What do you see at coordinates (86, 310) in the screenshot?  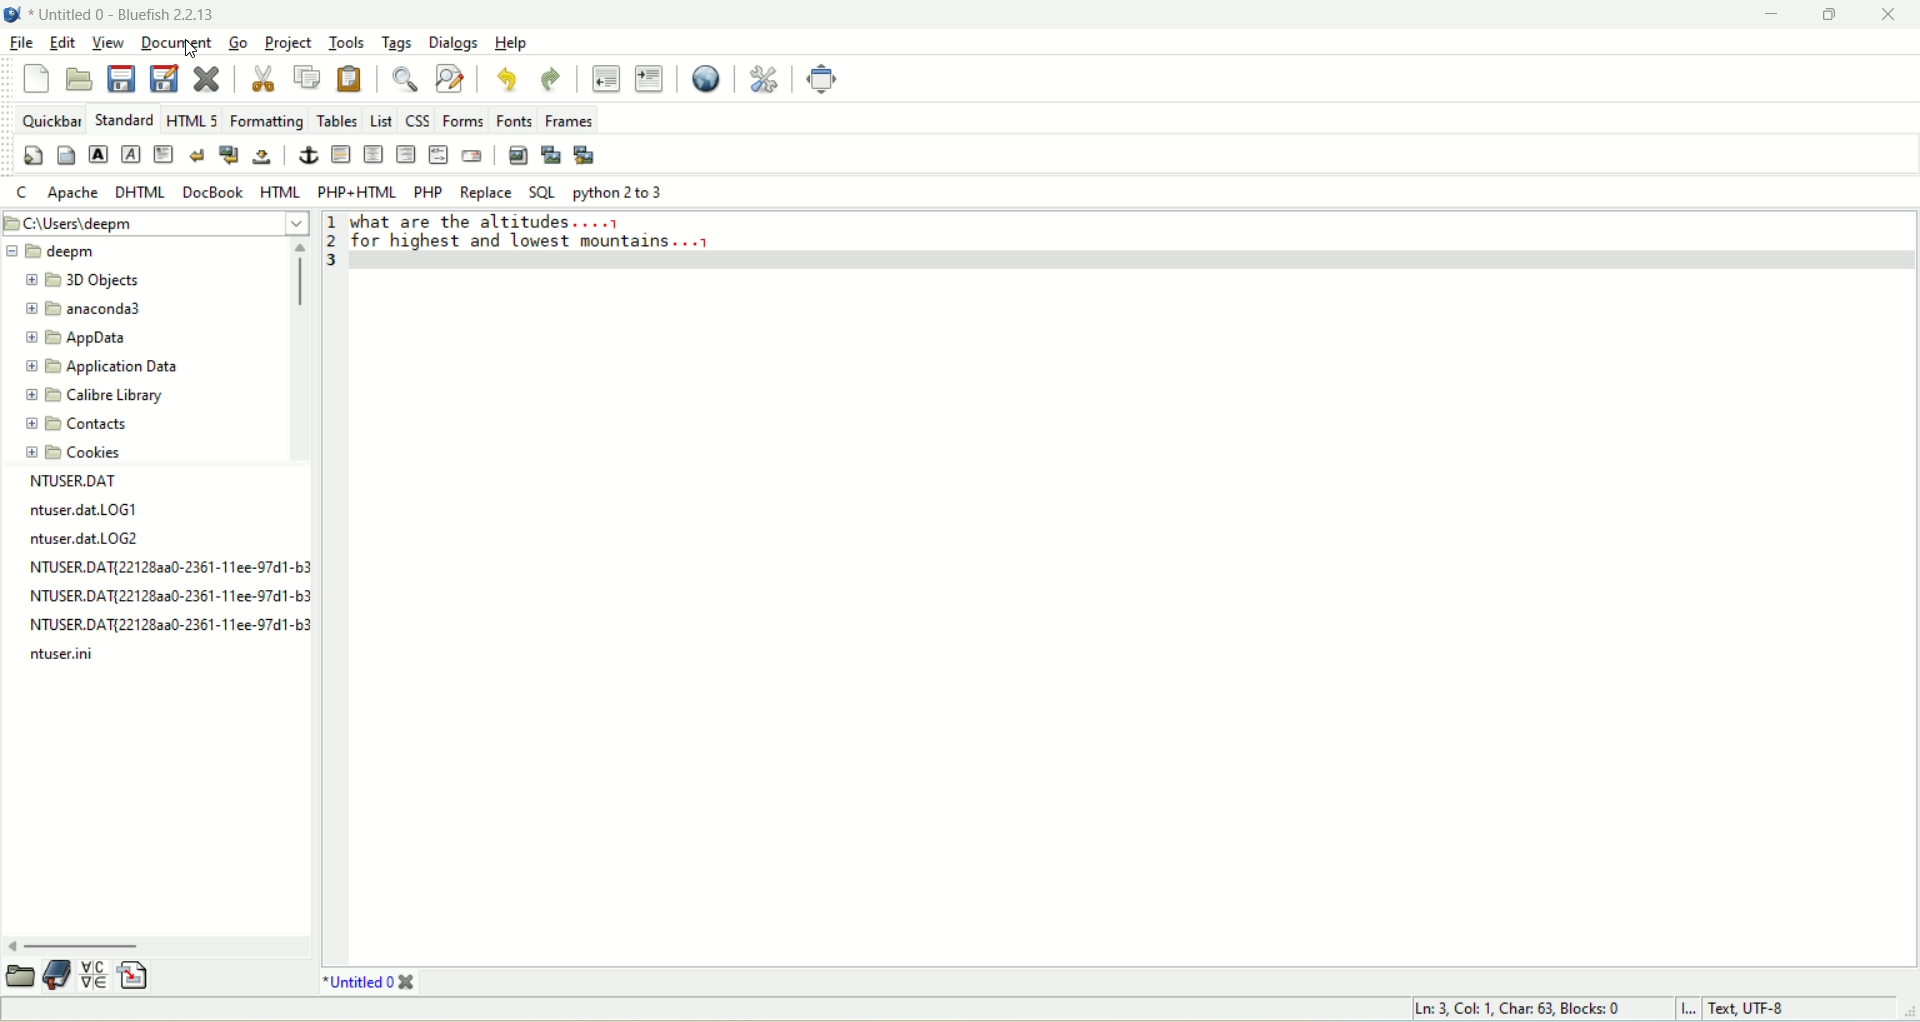 I see `anaconda3` at bounding box center [86, 310].